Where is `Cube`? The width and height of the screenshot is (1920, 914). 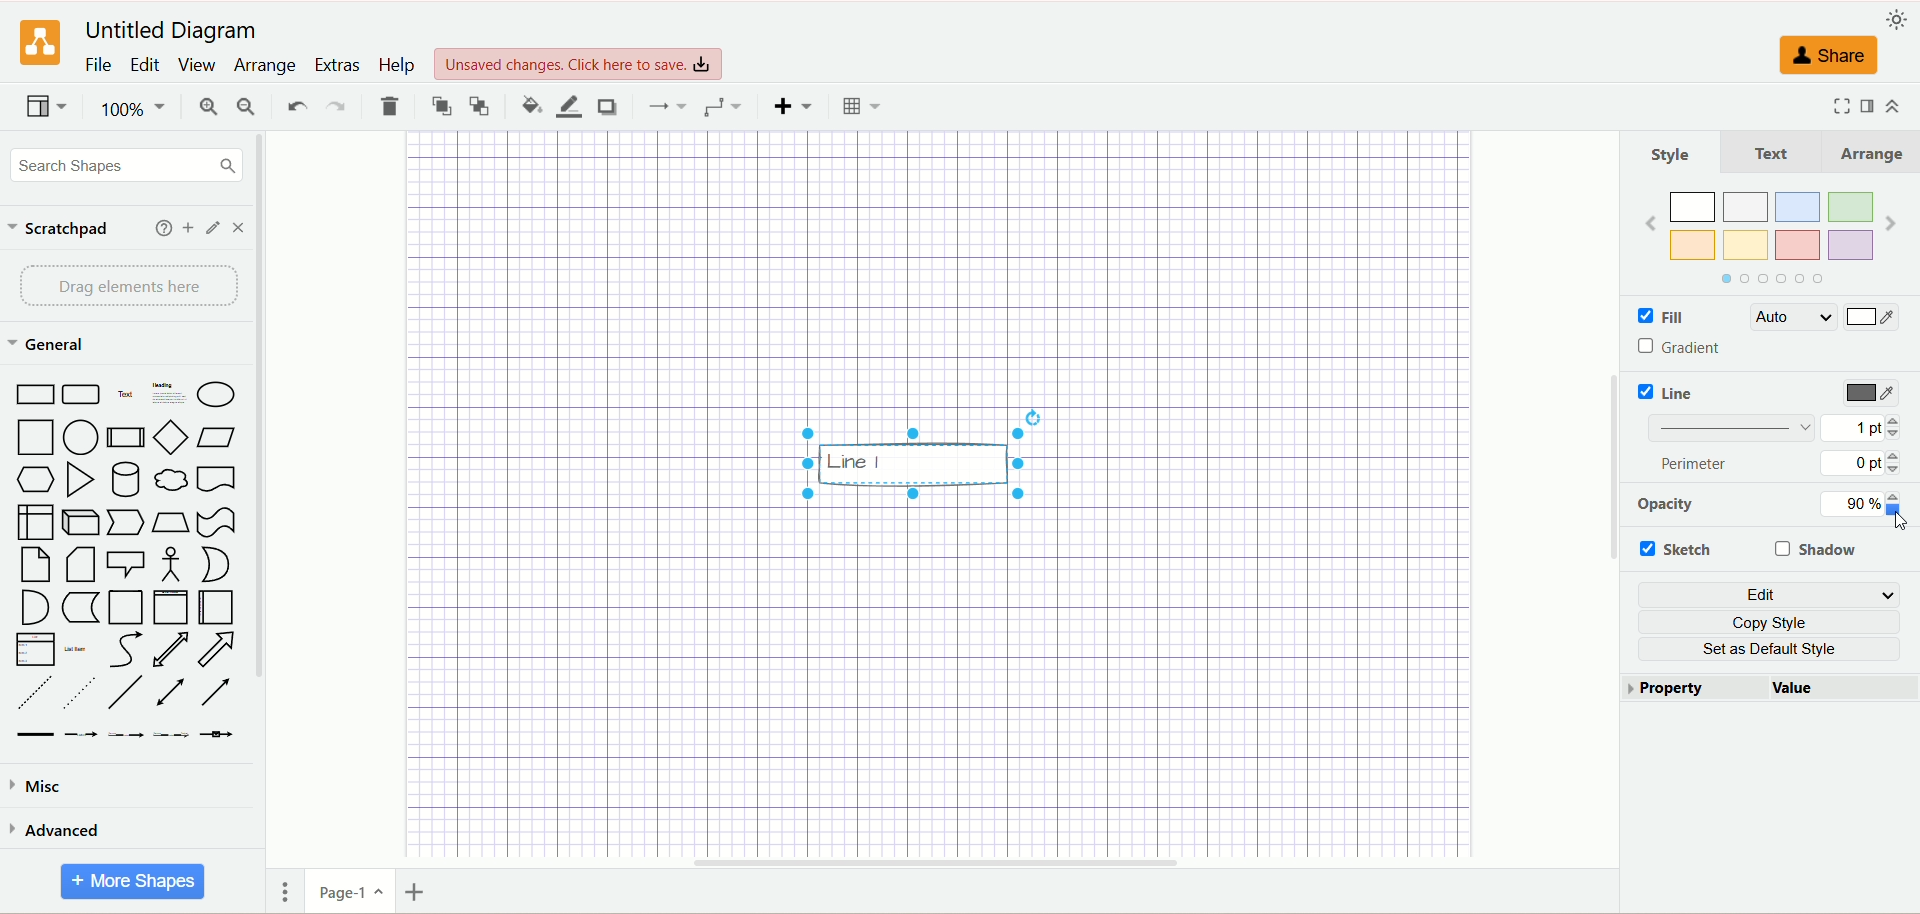 Cube is located at coordinates (83, 523).